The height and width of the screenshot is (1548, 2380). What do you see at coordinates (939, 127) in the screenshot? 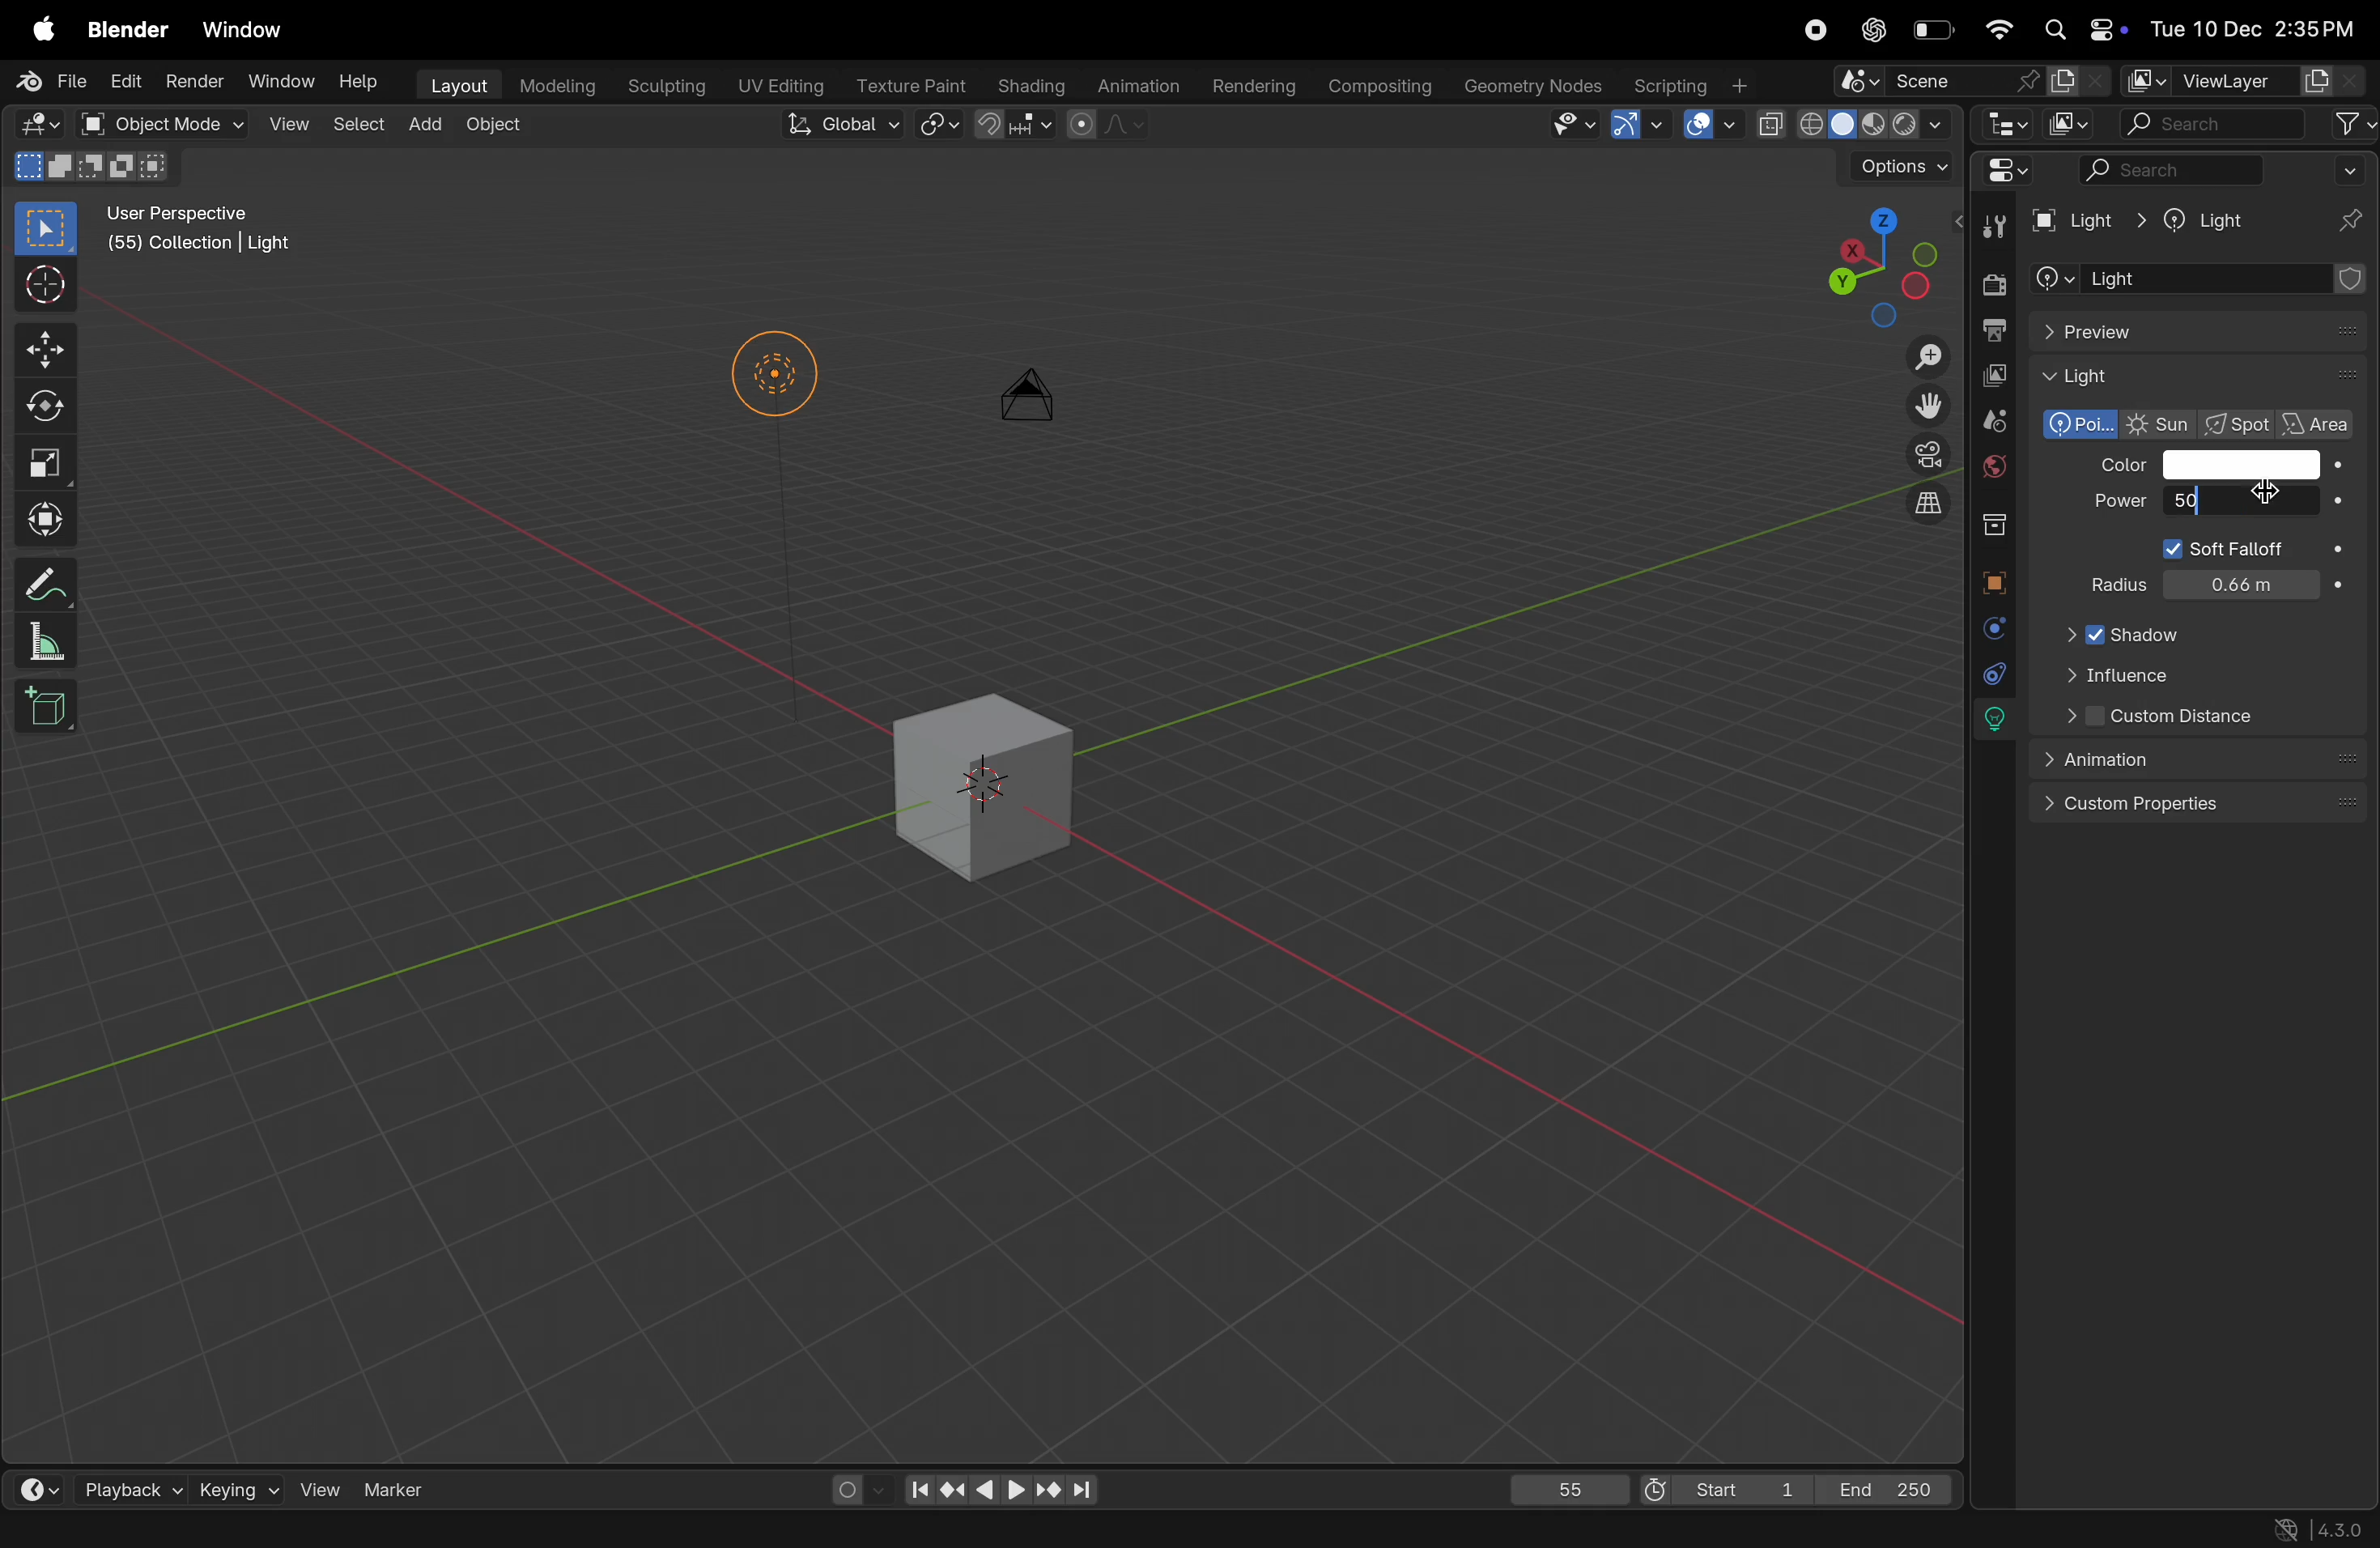
I see `snap` at bounding box center [939, 127].